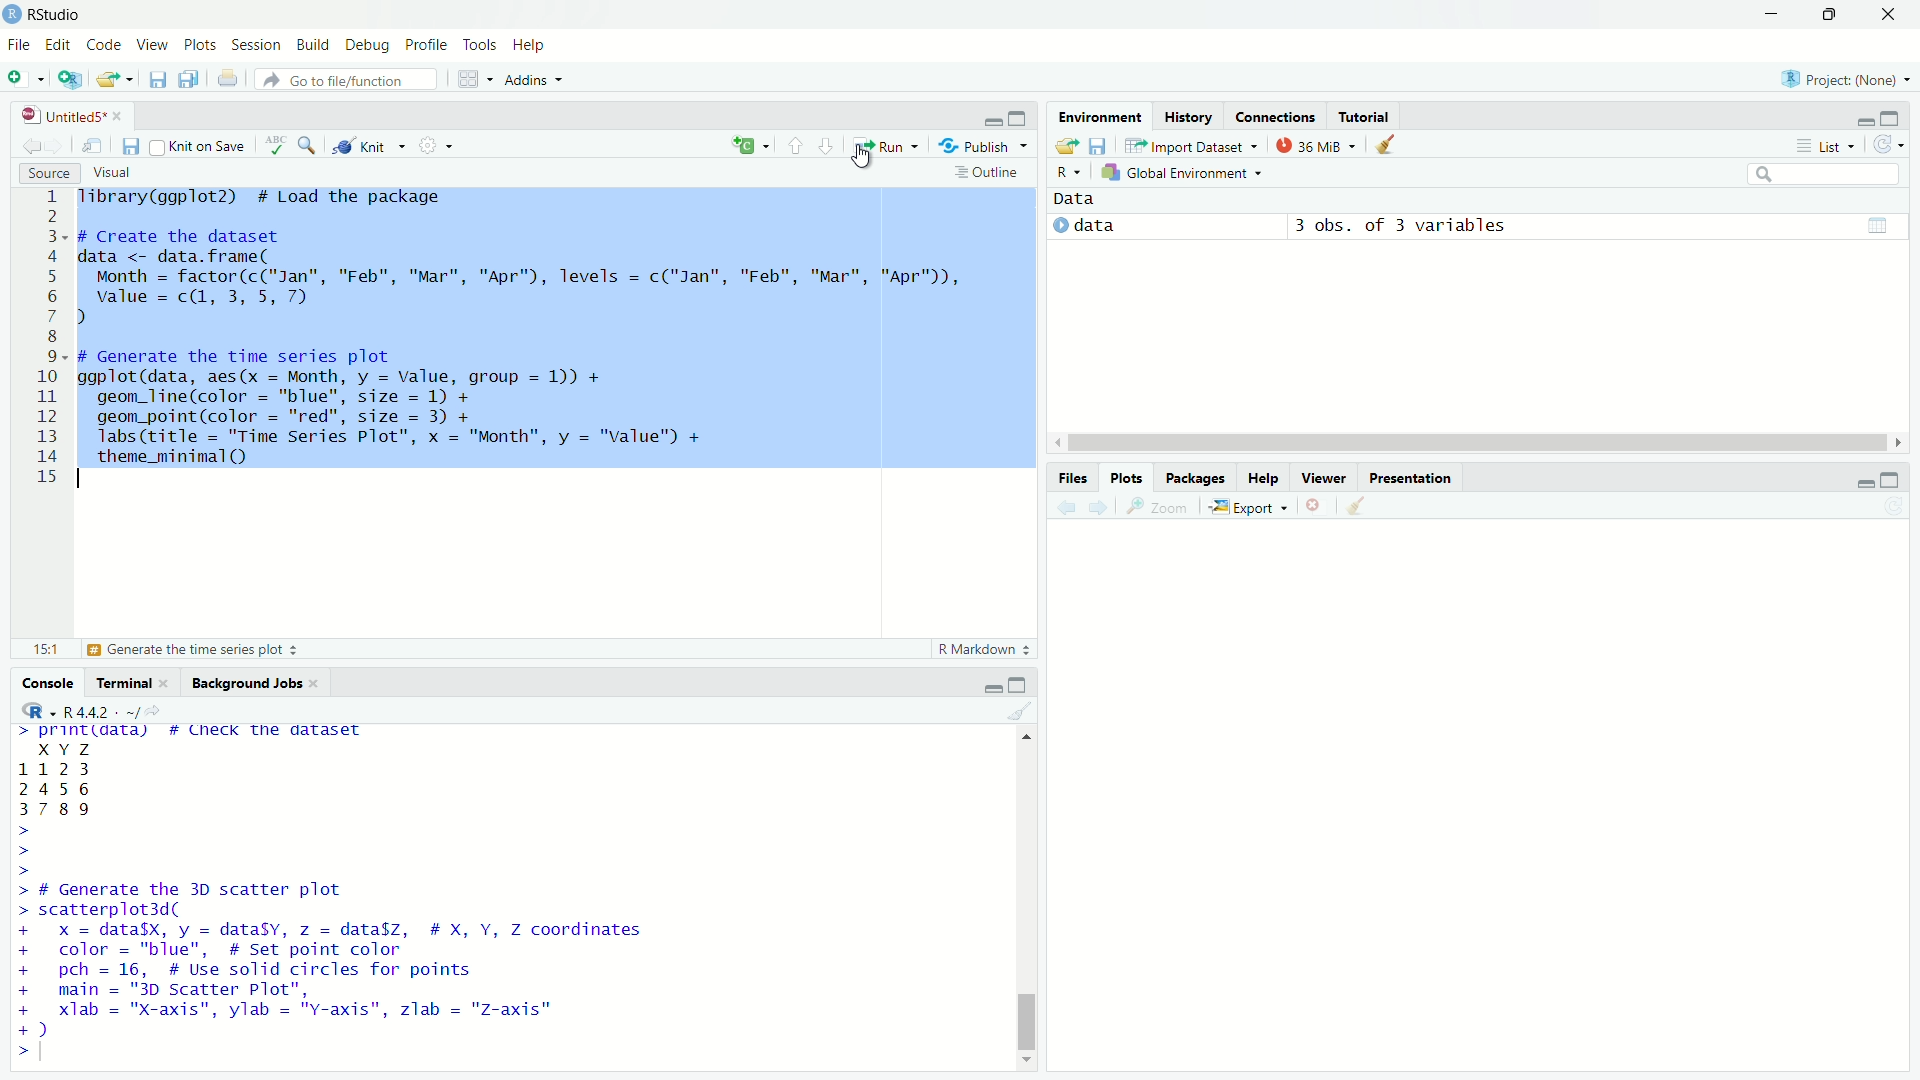  What do you see at coordinates (1264, 478) in the screenshot?
I see `help` at bounding box center [1264, 478].